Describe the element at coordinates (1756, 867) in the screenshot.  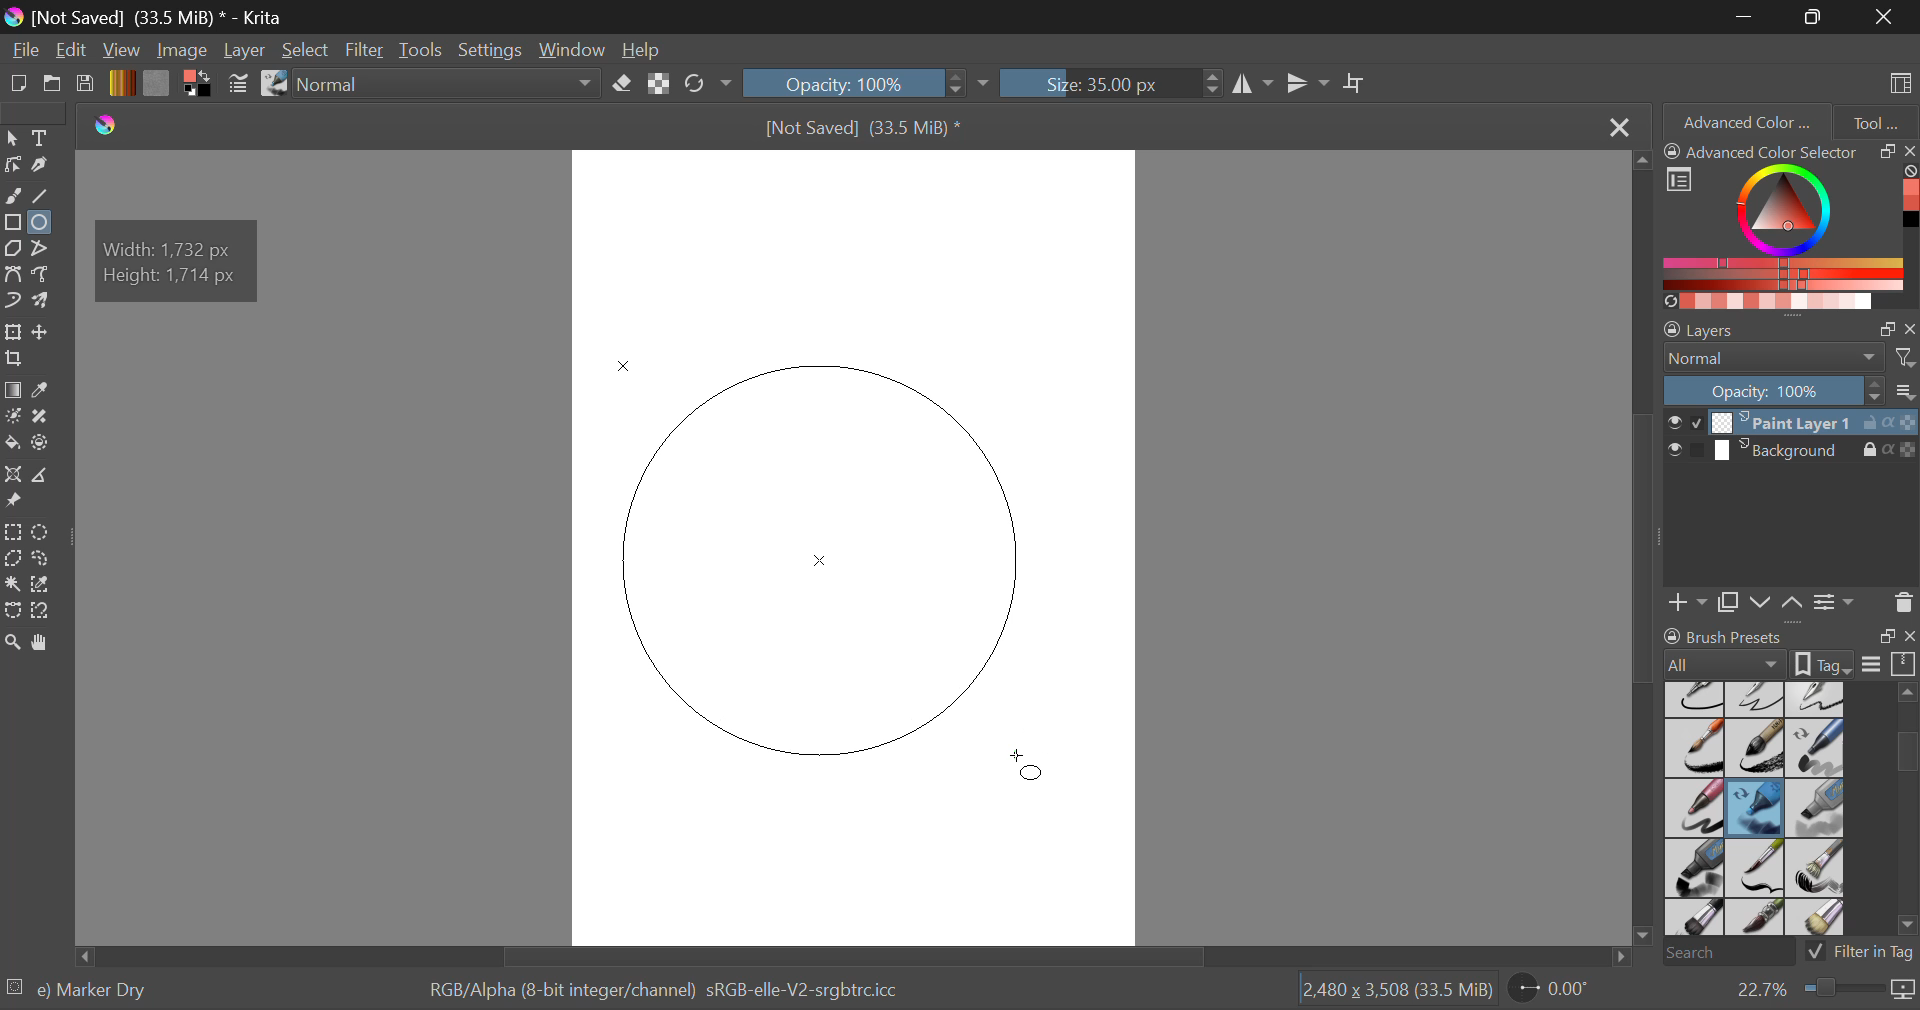
I see `Bristles-1 Details` at that location.